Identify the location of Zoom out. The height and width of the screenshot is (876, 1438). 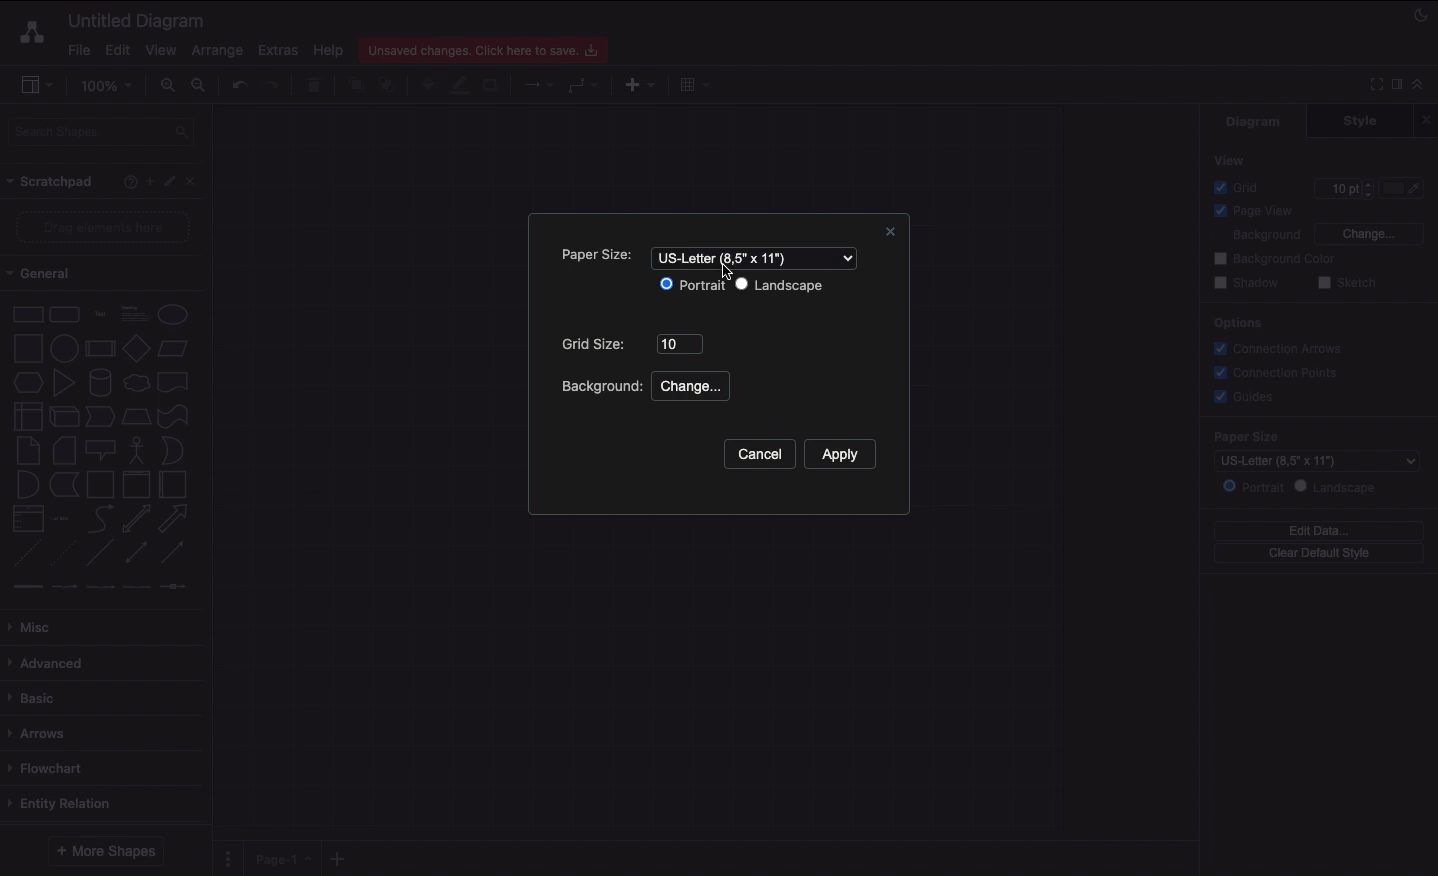
(201, 87).